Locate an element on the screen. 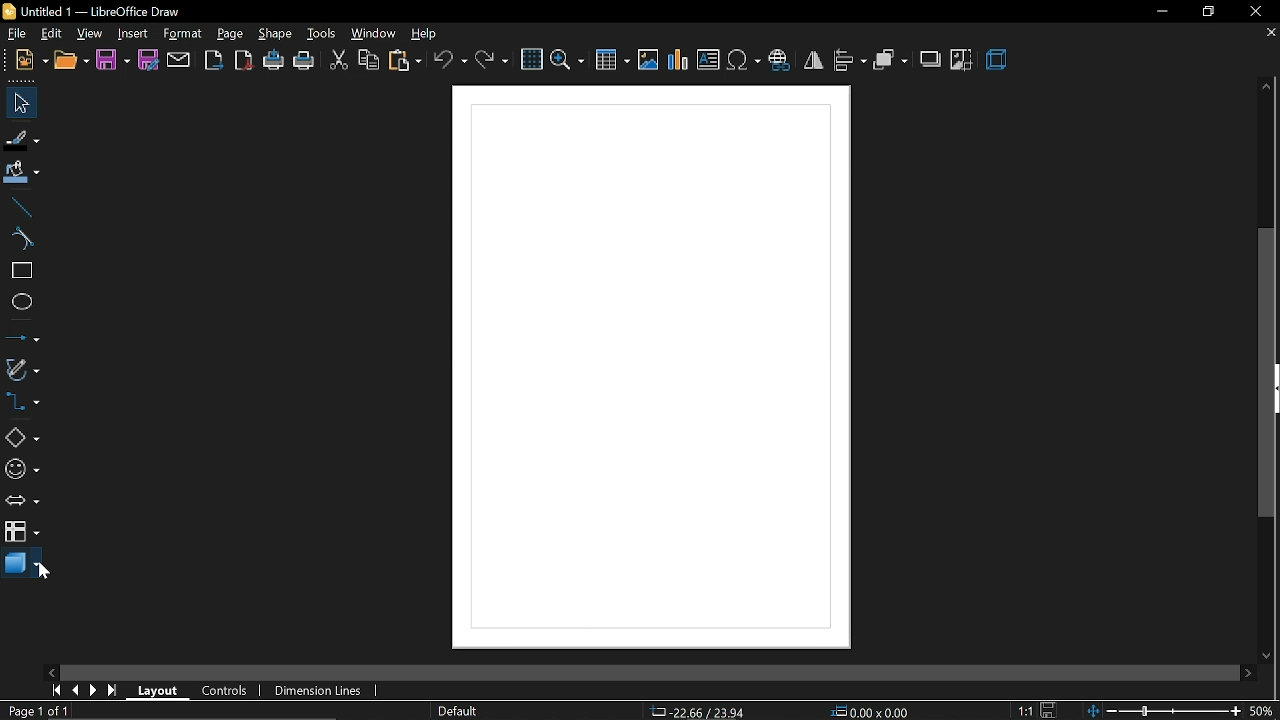 This screenshot has height=720, width=1280. export is located at coordinates (213, 60).